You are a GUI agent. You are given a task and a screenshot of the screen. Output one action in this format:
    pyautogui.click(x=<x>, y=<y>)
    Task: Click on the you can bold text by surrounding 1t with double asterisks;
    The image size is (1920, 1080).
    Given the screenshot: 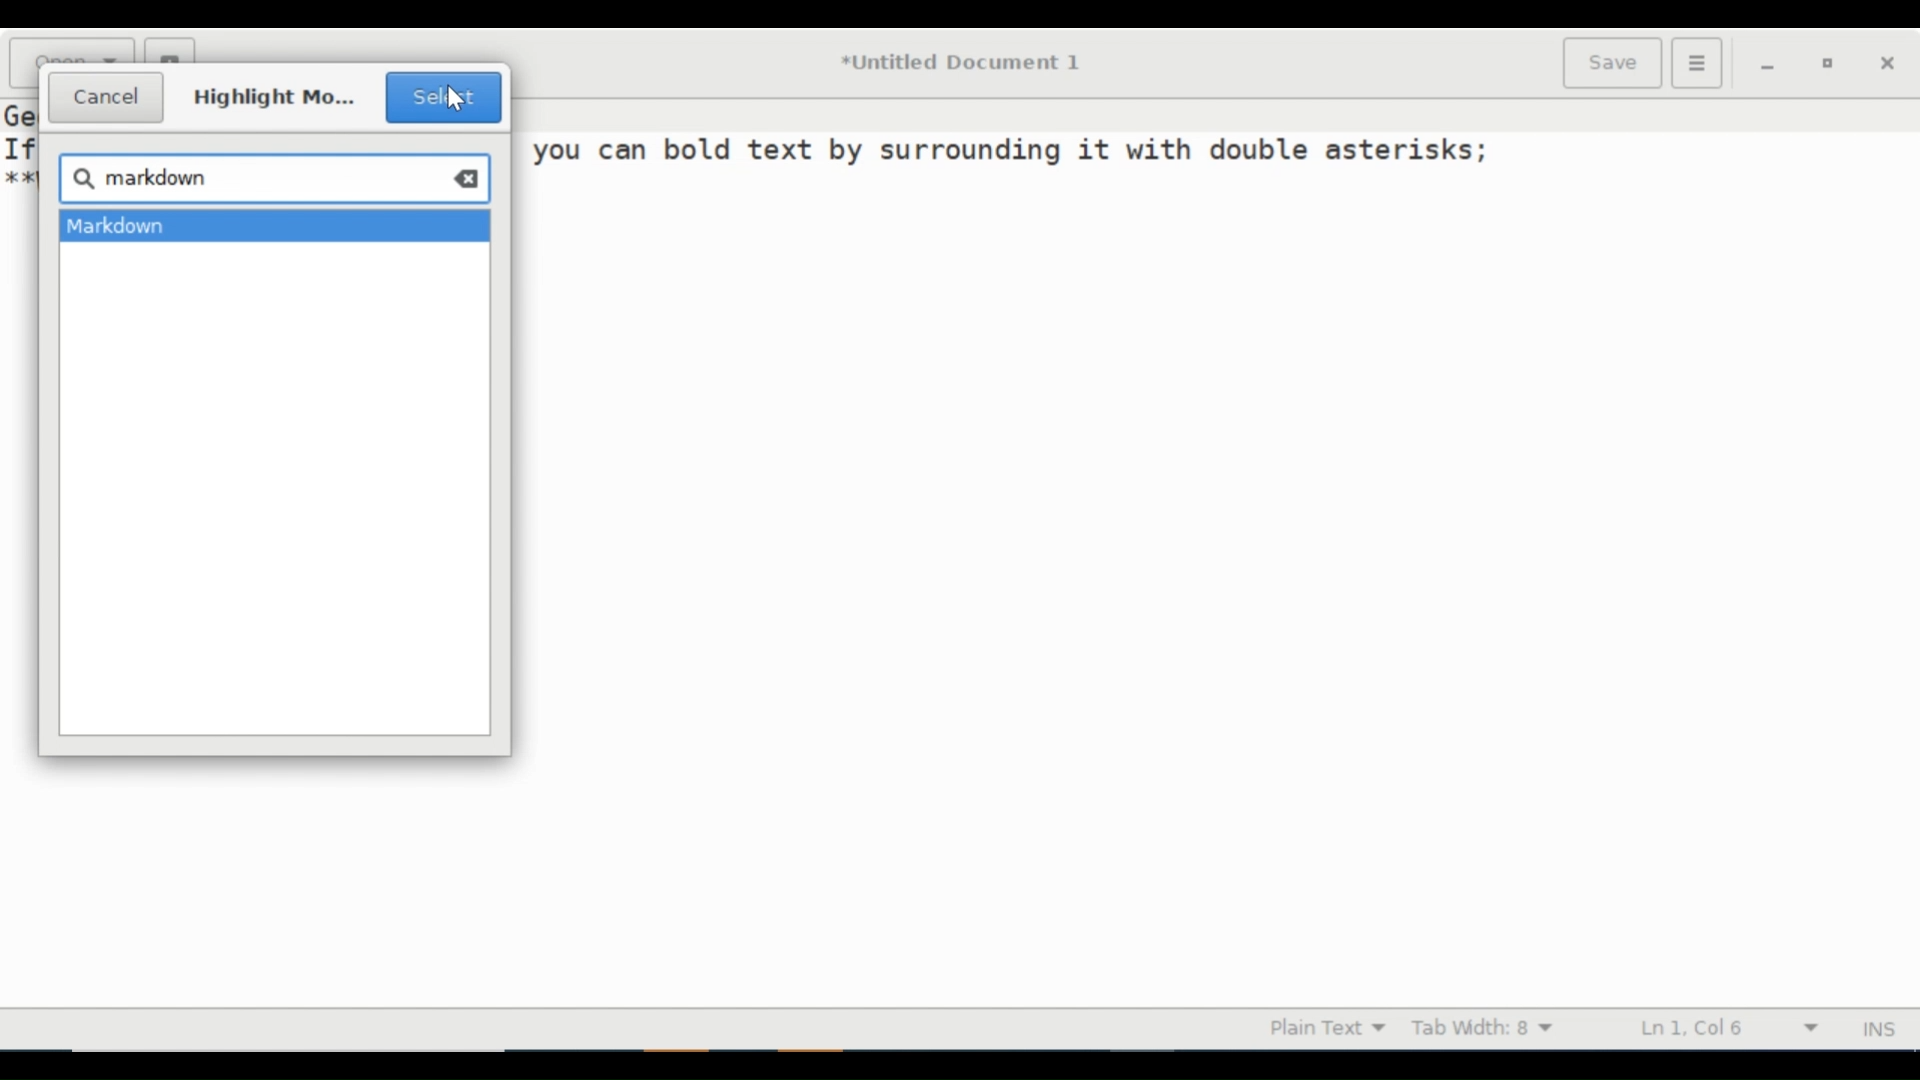 What is the action you would take?
    pyautogui.click(x=1010, y=150)
    